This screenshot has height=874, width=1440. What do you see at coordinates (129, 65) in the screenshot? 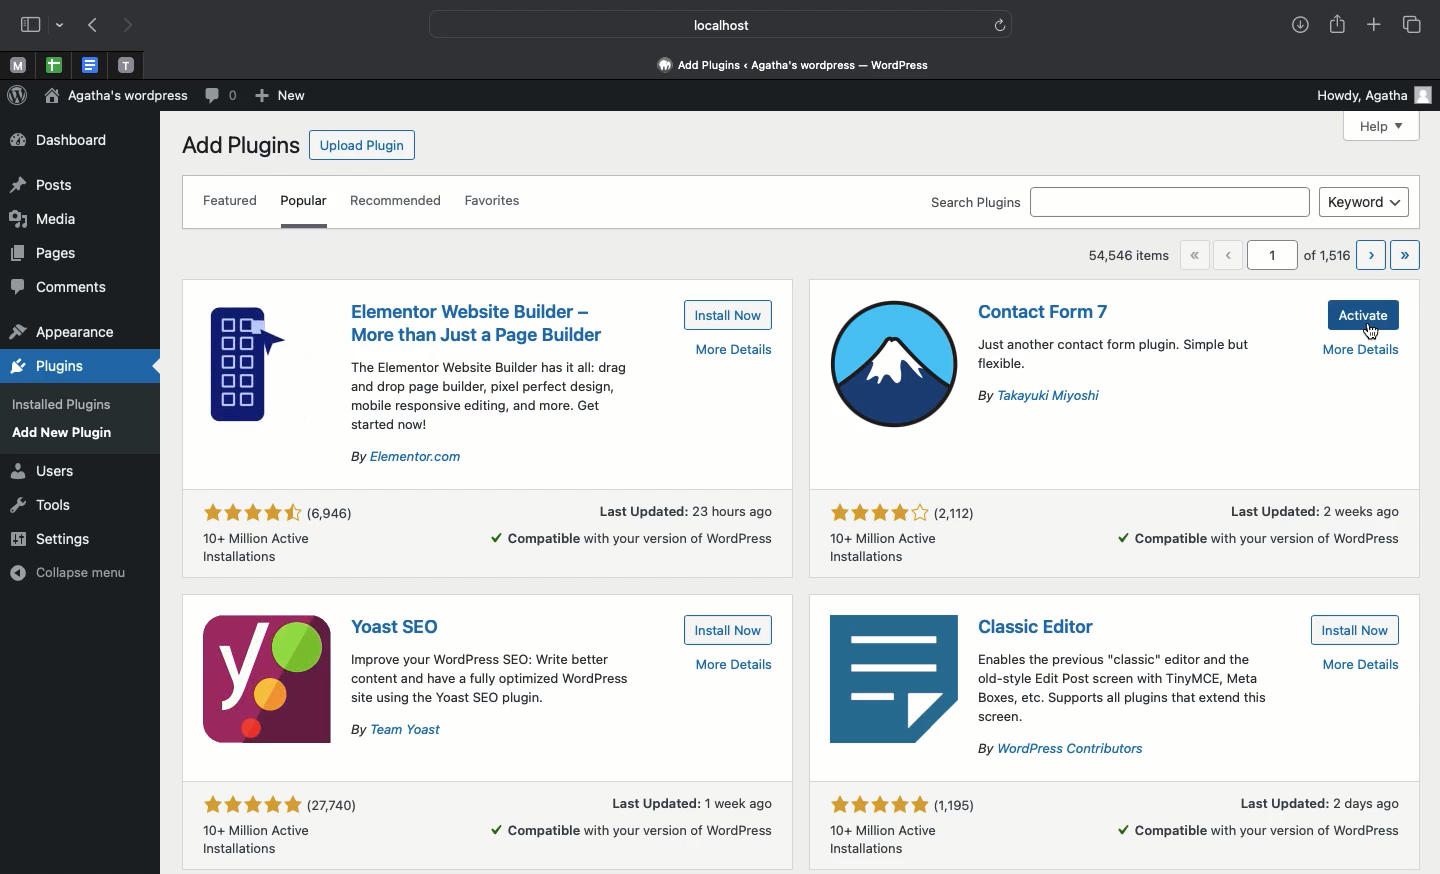
I see `Pinned tabs` at bounding box center [129, 65].